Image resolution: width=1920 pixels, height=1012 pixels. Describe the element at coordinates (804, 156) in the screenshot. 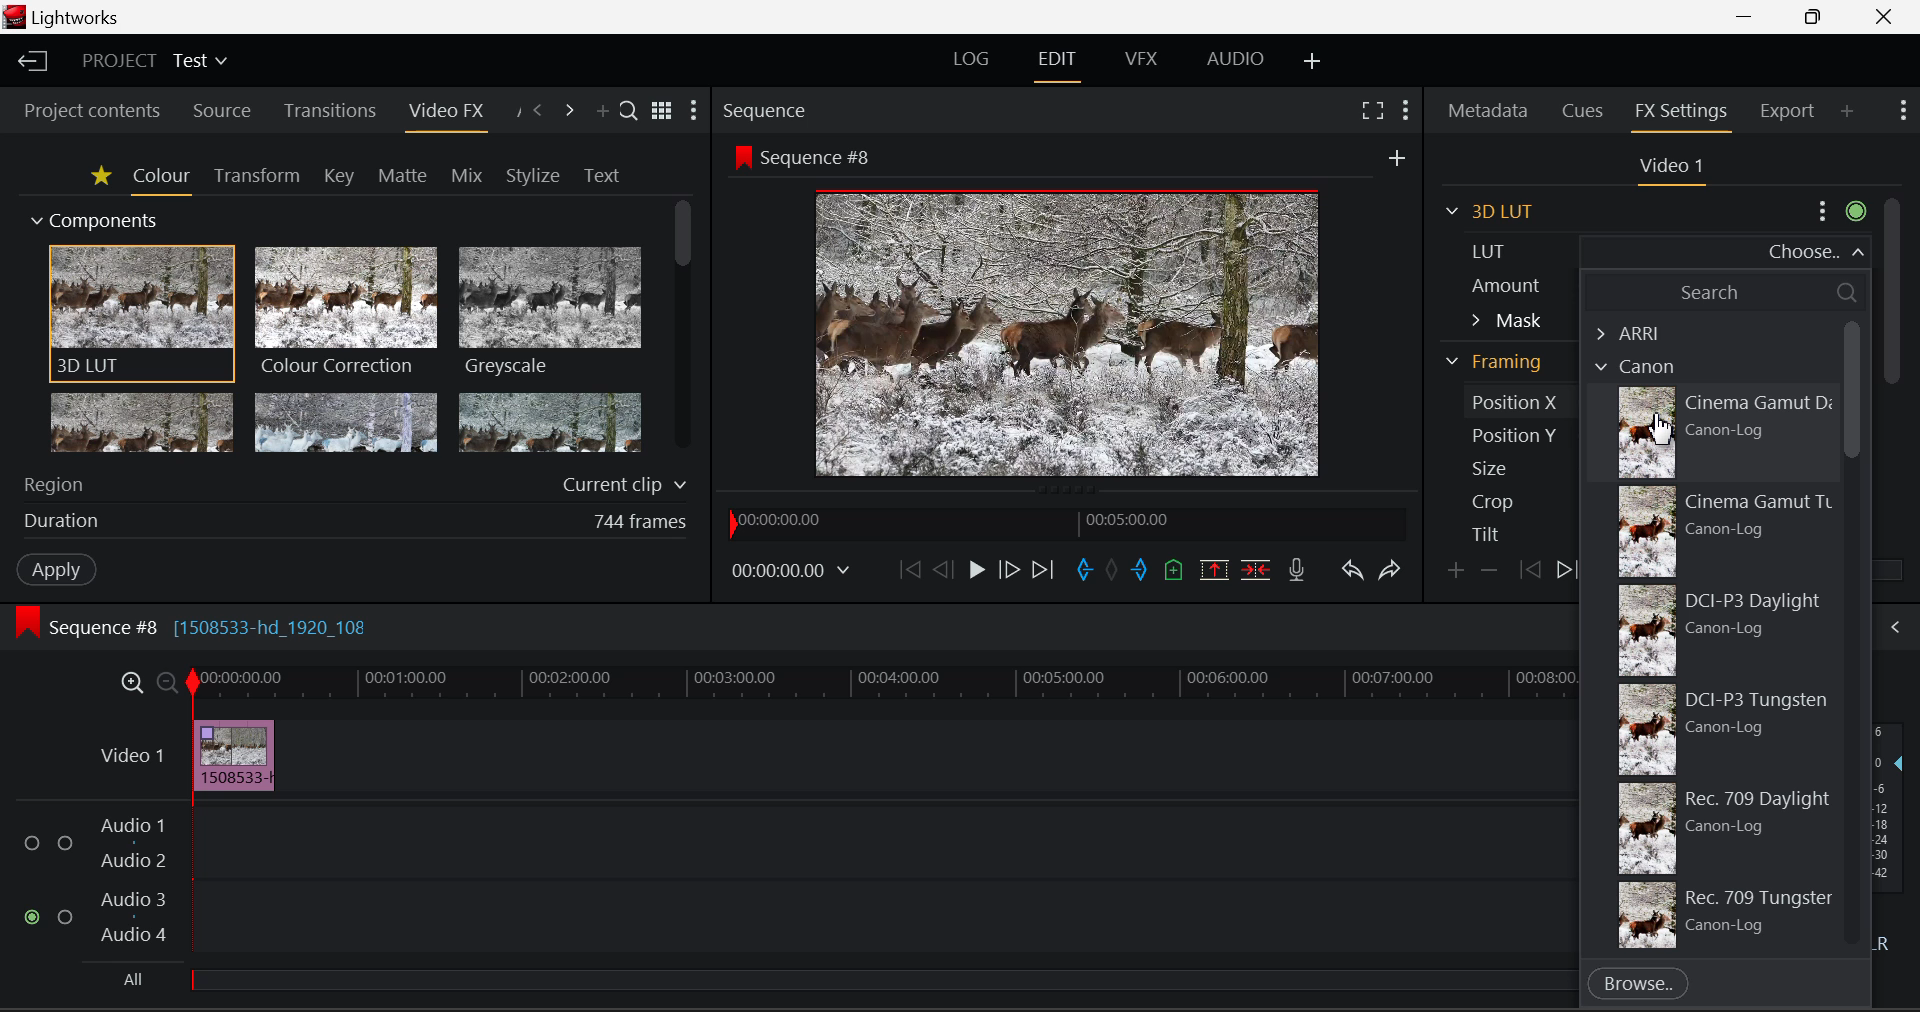

I see `Sequence #8` at that location.